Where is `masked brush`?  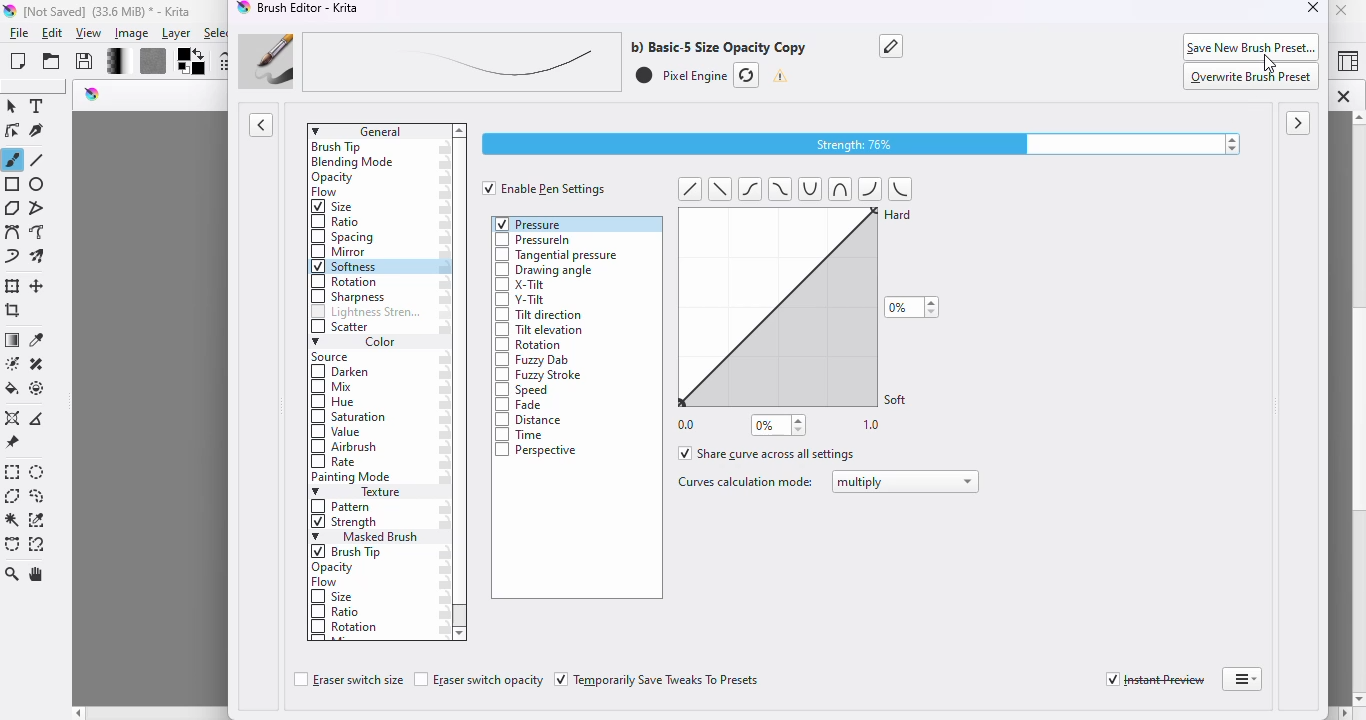
masked brush is located at coordinates (365, 537).